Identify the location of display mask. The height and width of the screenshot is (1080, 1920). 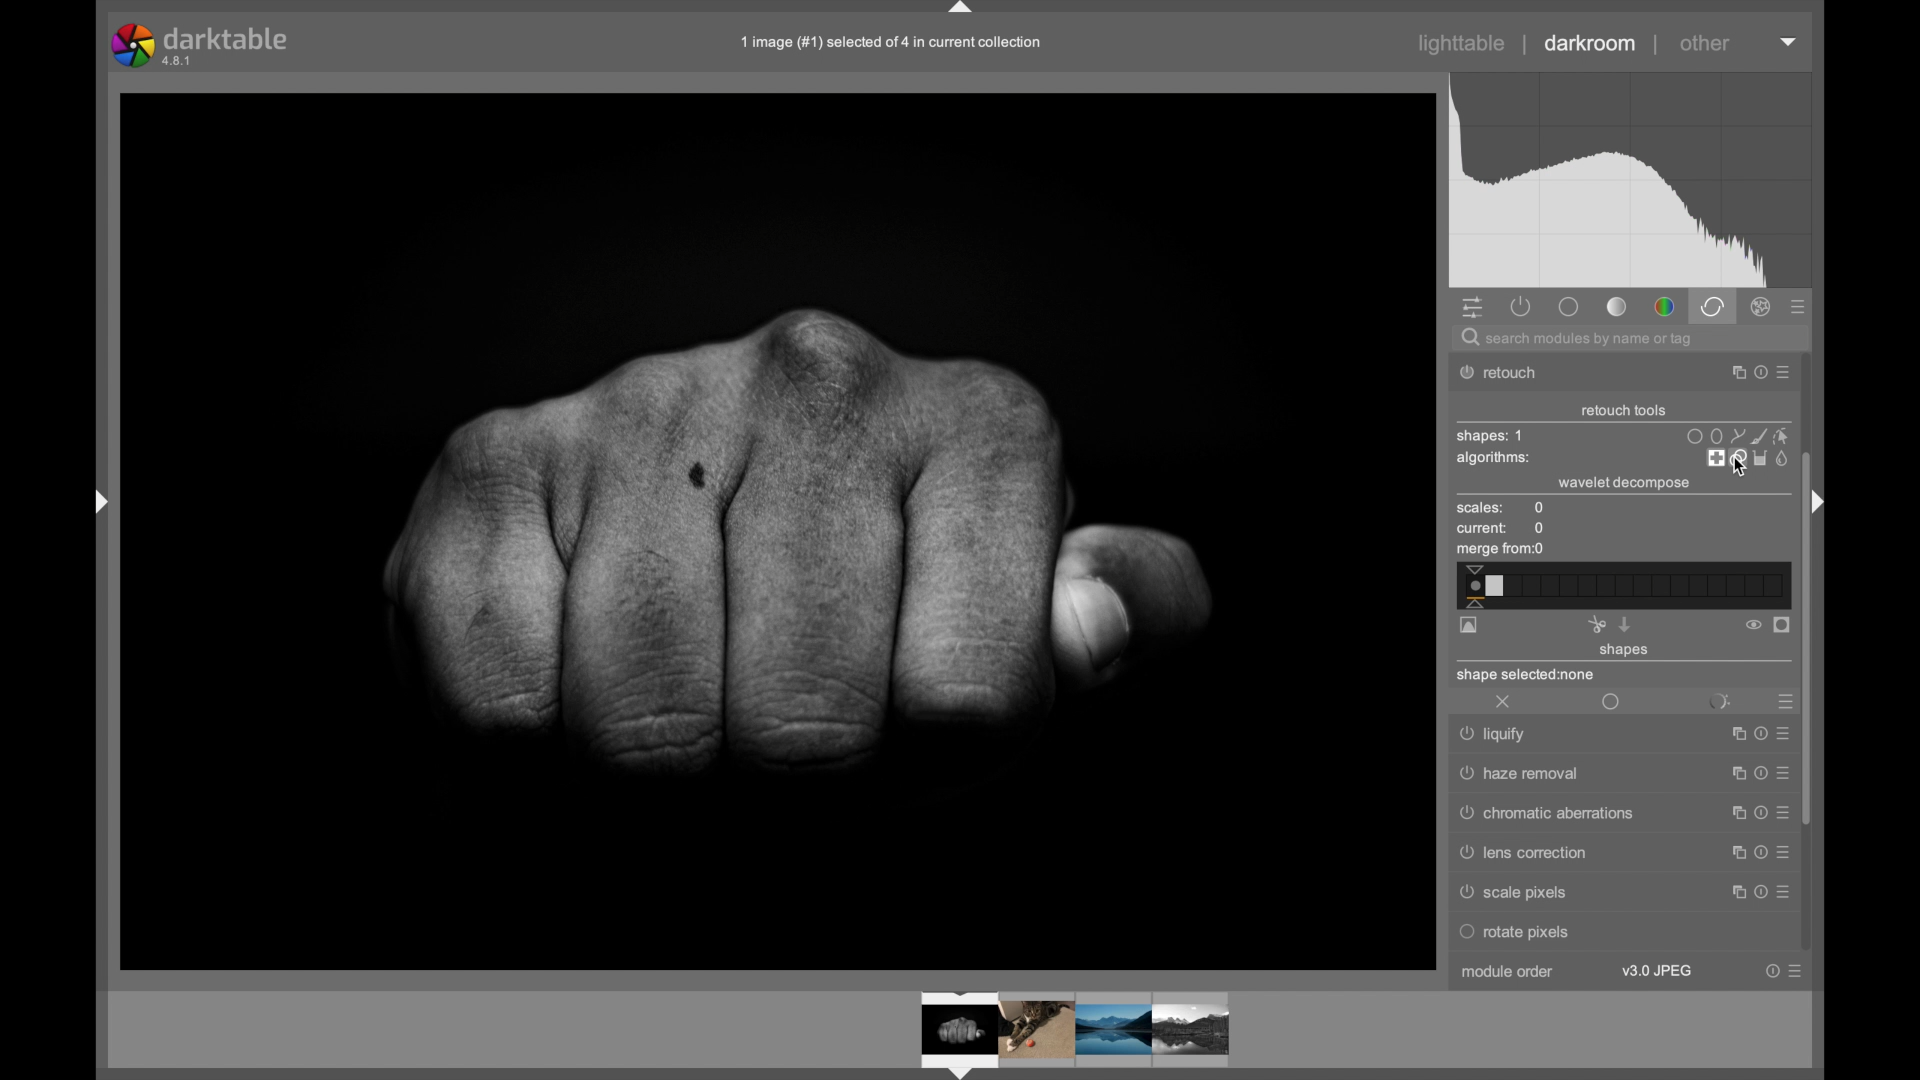
(1783, 626).